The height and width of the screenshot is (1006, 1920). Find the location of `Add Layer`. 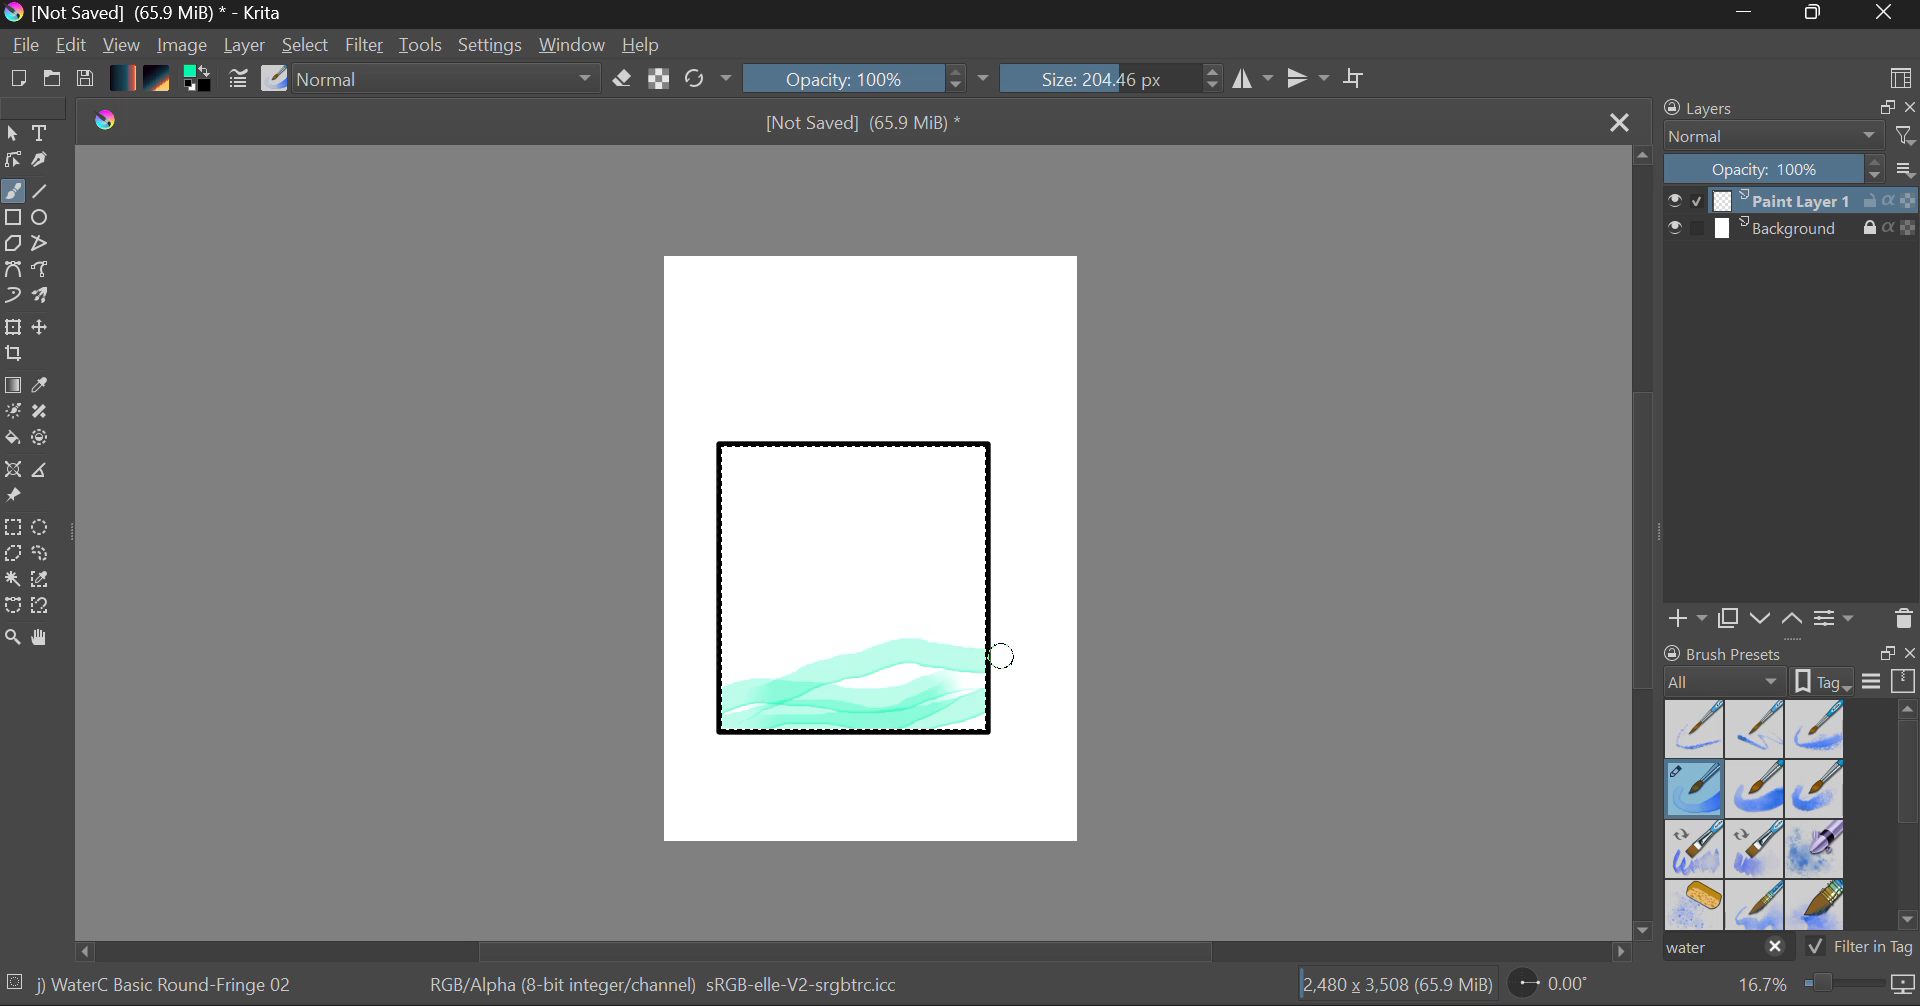

Add Layer is located at coordinates (1687, 618).